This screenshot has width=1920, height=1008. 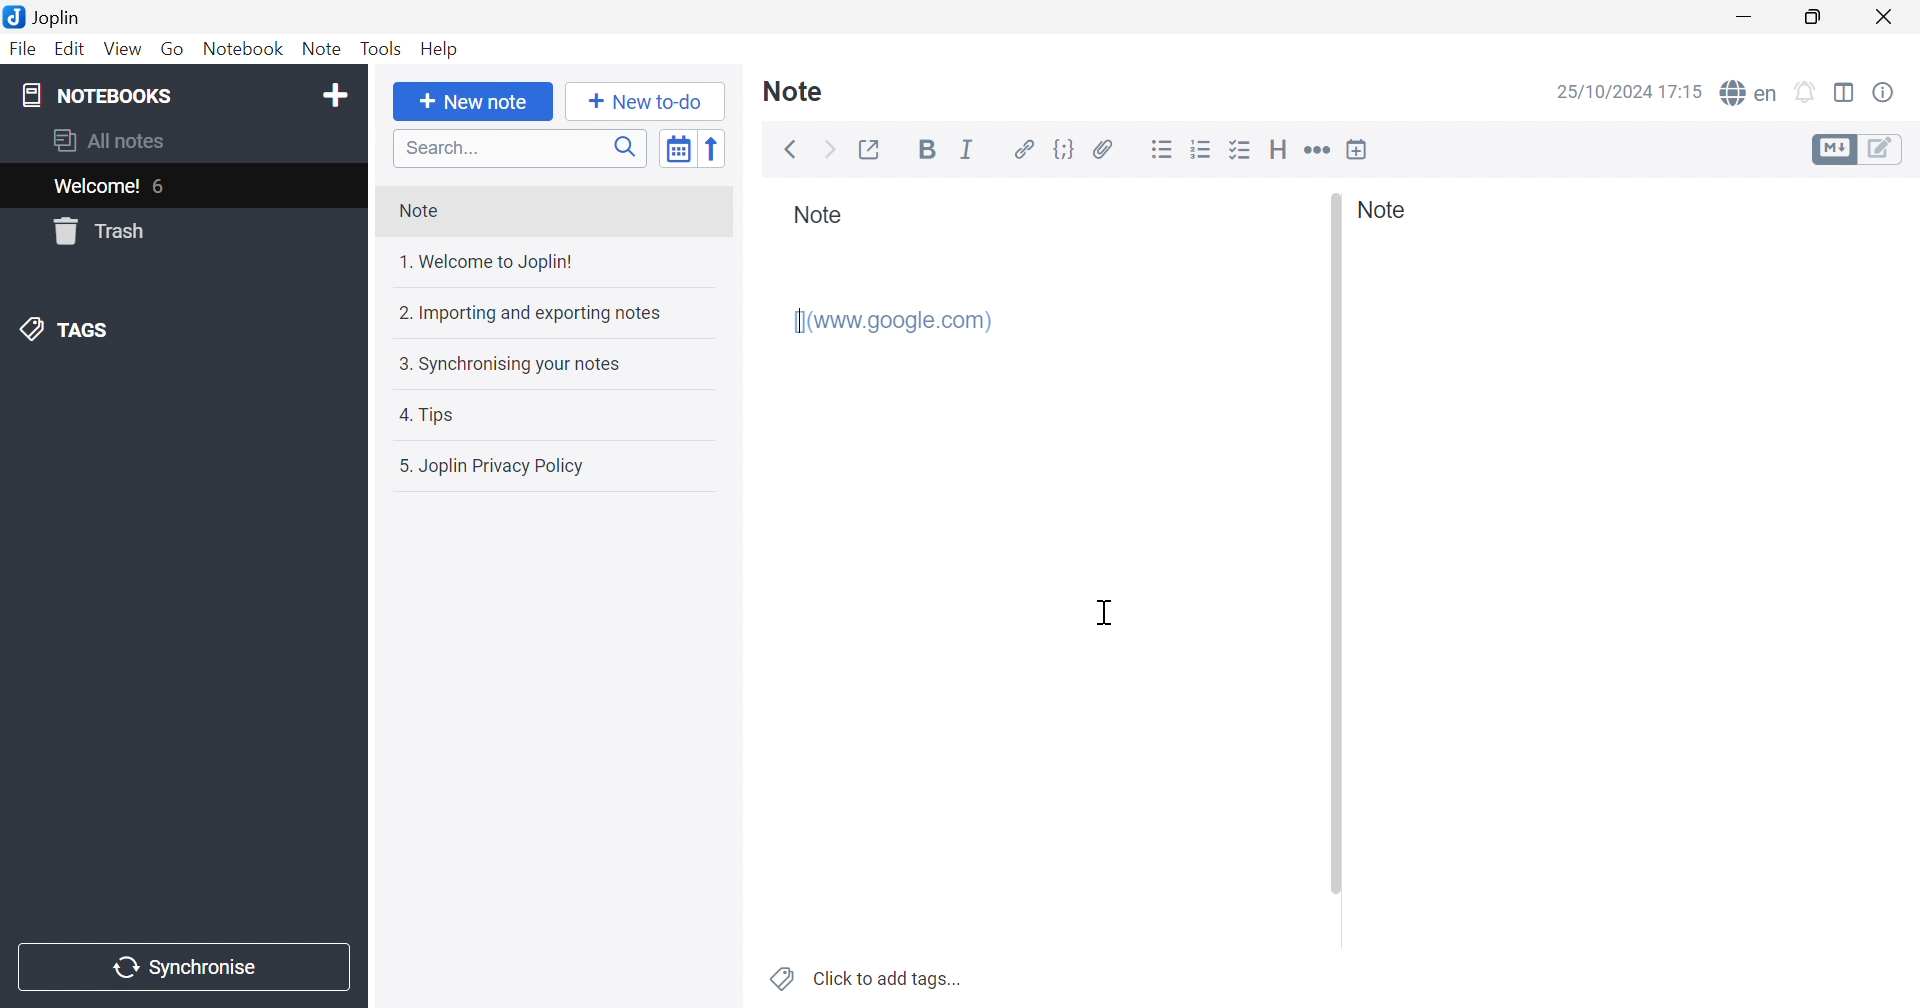 What do you see at coordinates (183, 143) in the screenshot?
I see `All notes` at bounding box center [183, 143].